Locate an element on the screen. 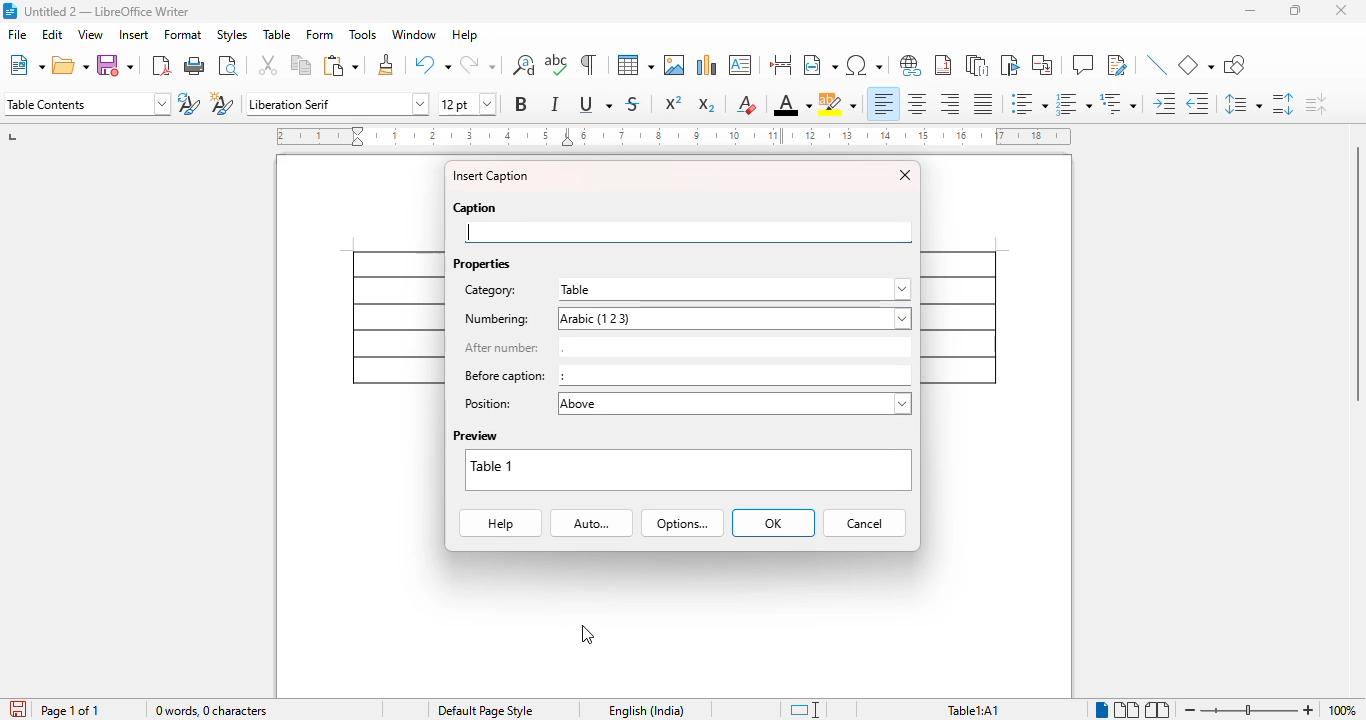 The image size is (1366, 720). set page style is located at coordinates (88, 104).